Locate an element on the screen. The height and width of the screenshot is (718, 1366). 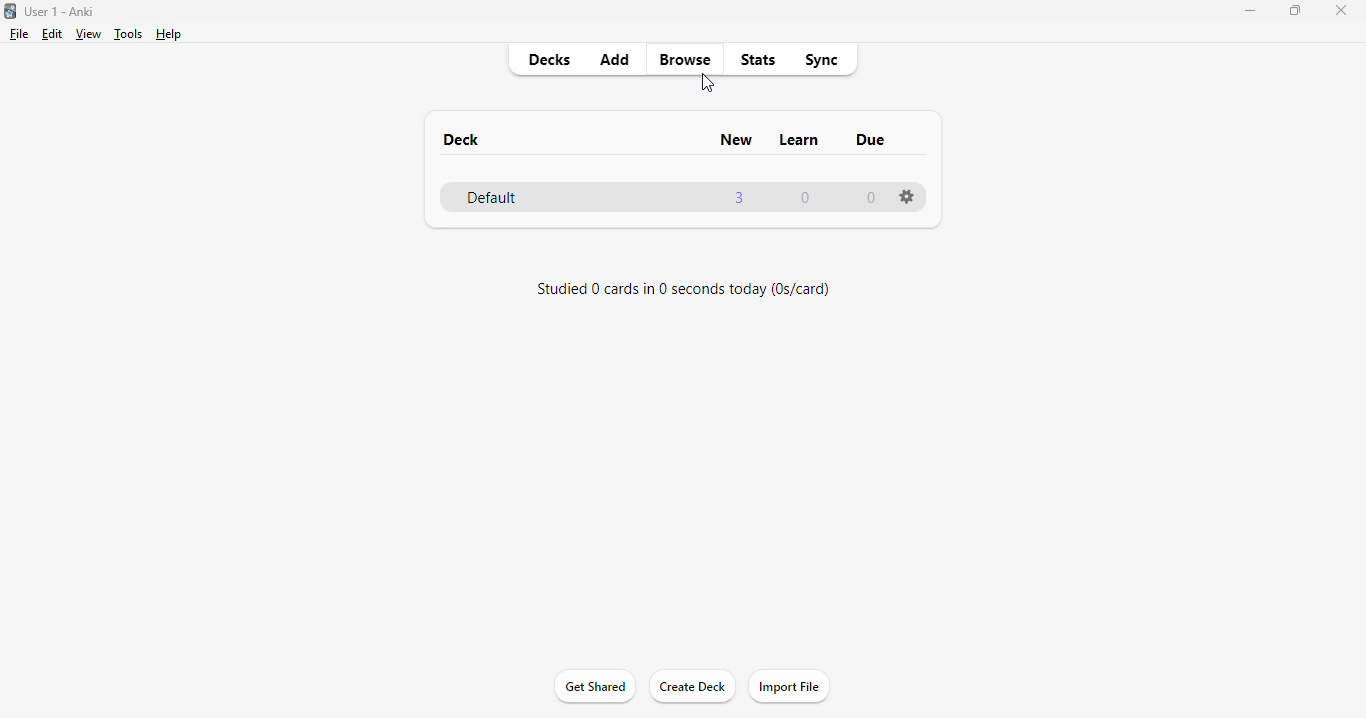
0 is located at coordinates (872, 196).